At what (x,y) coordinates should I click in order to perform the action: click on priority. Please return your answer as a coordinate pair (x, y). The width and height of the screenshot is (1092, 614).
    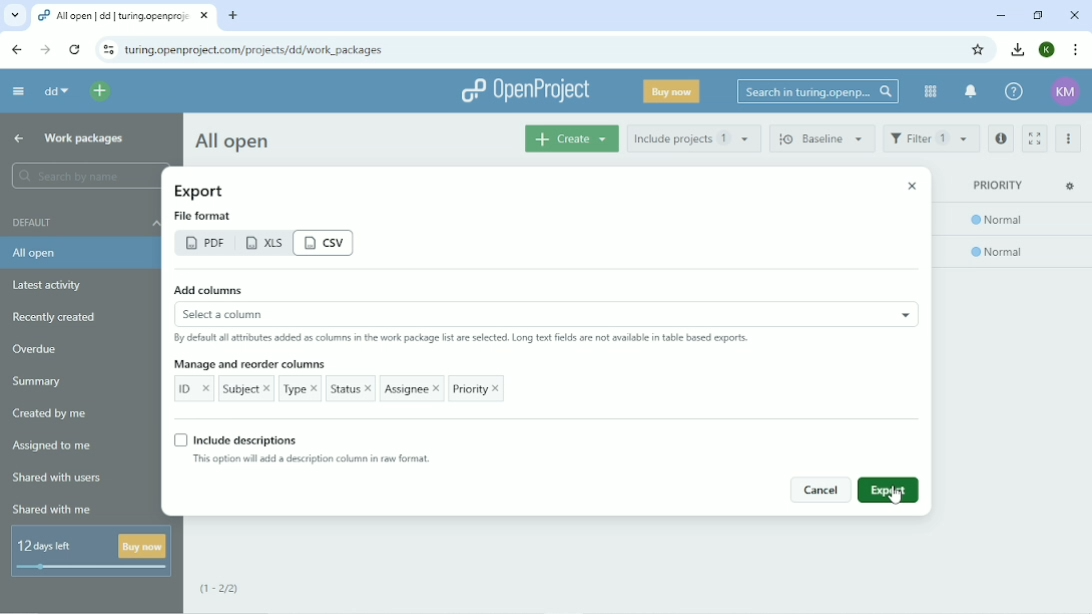
    Looking at the image, I should click on (996, 189).